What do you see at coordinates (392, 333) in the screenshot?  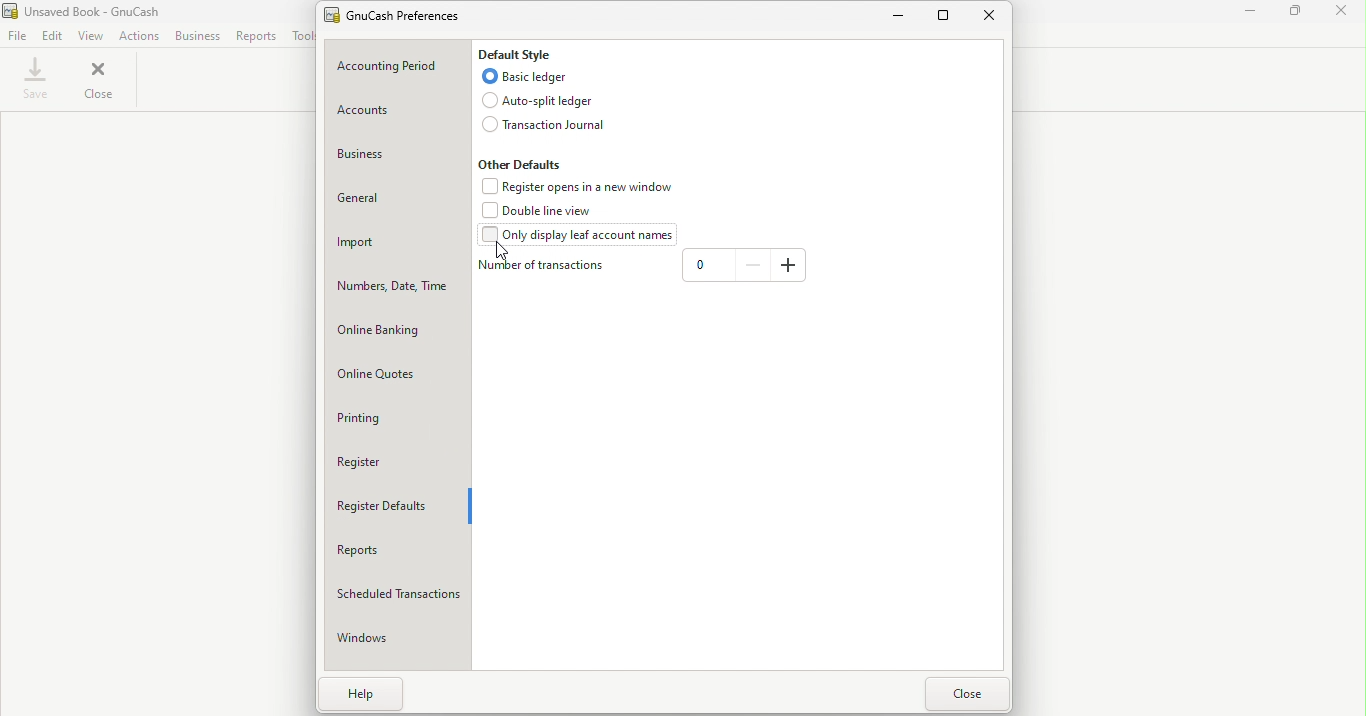 I see `Online banking` at bounding box center [392, 333].